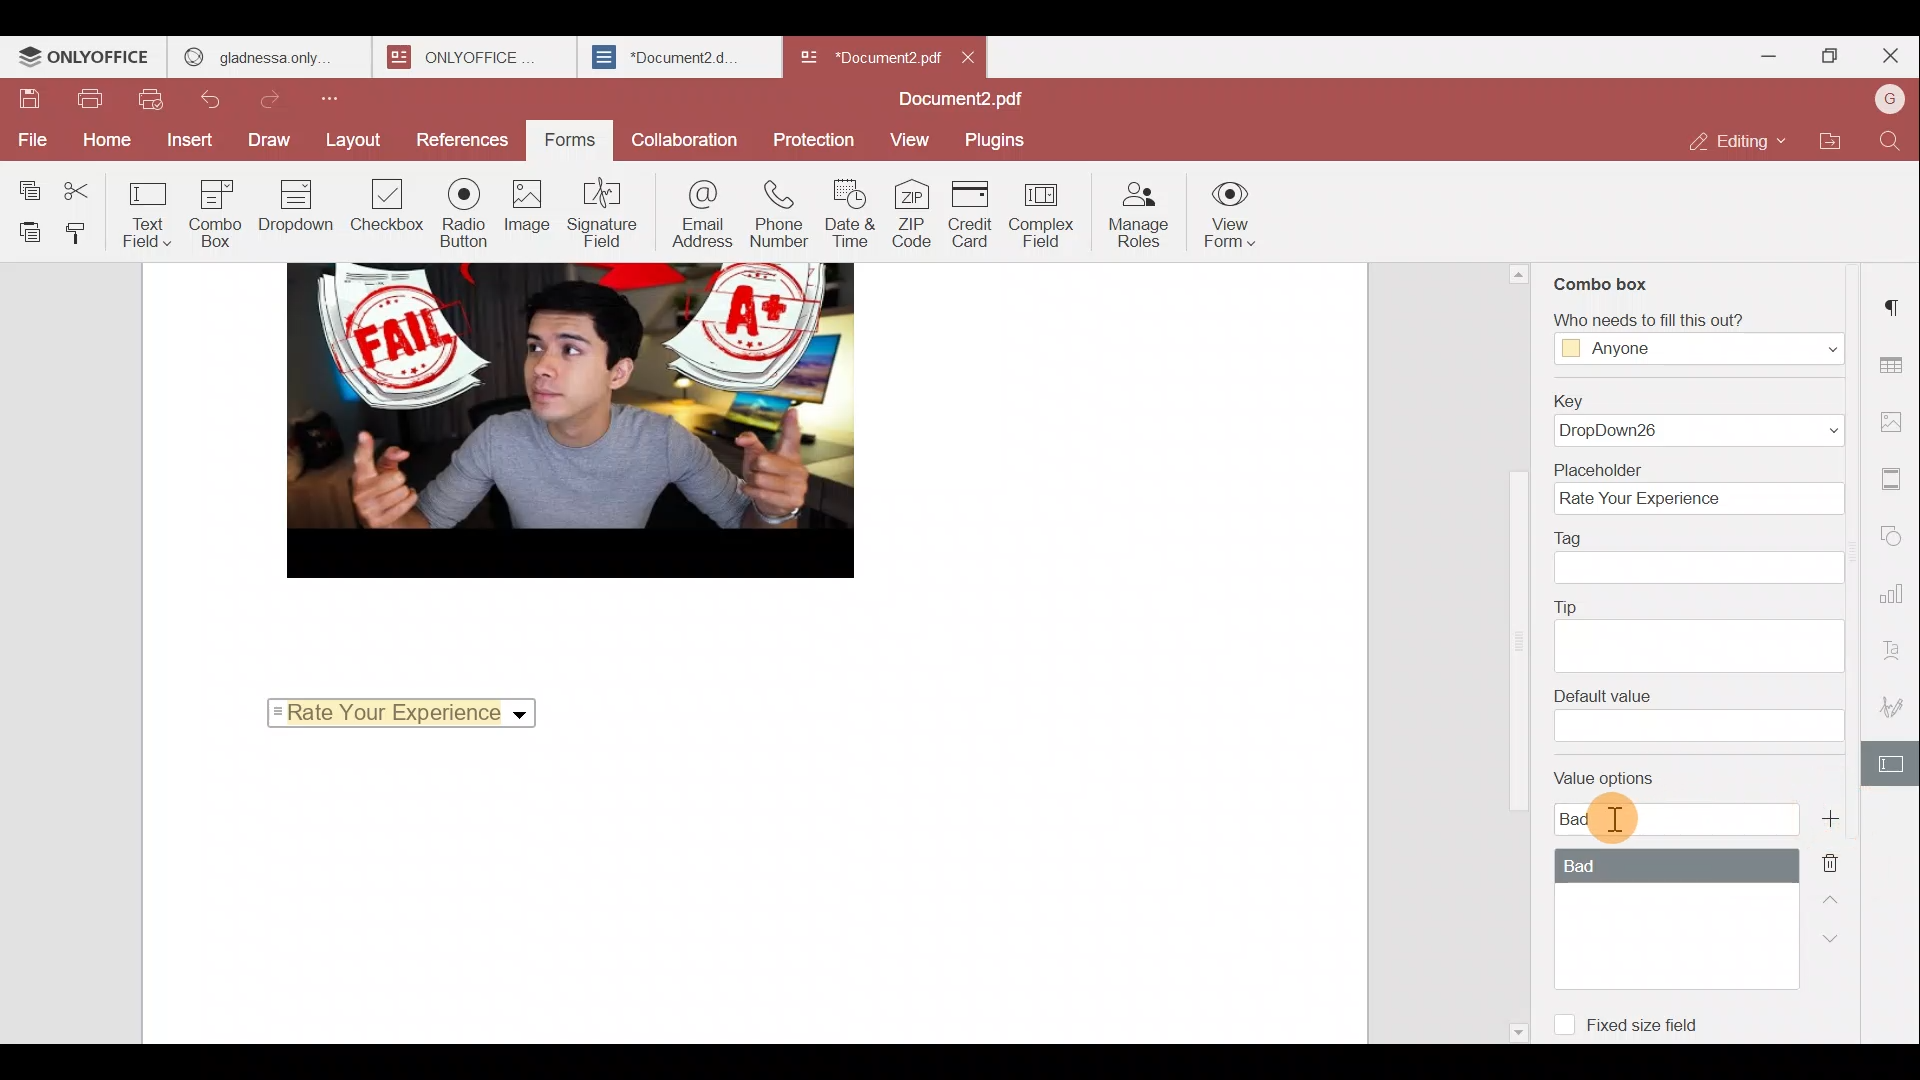  Describe the element at coordinates (223, 213) in the screenshot. I see `Combo box` at that location.